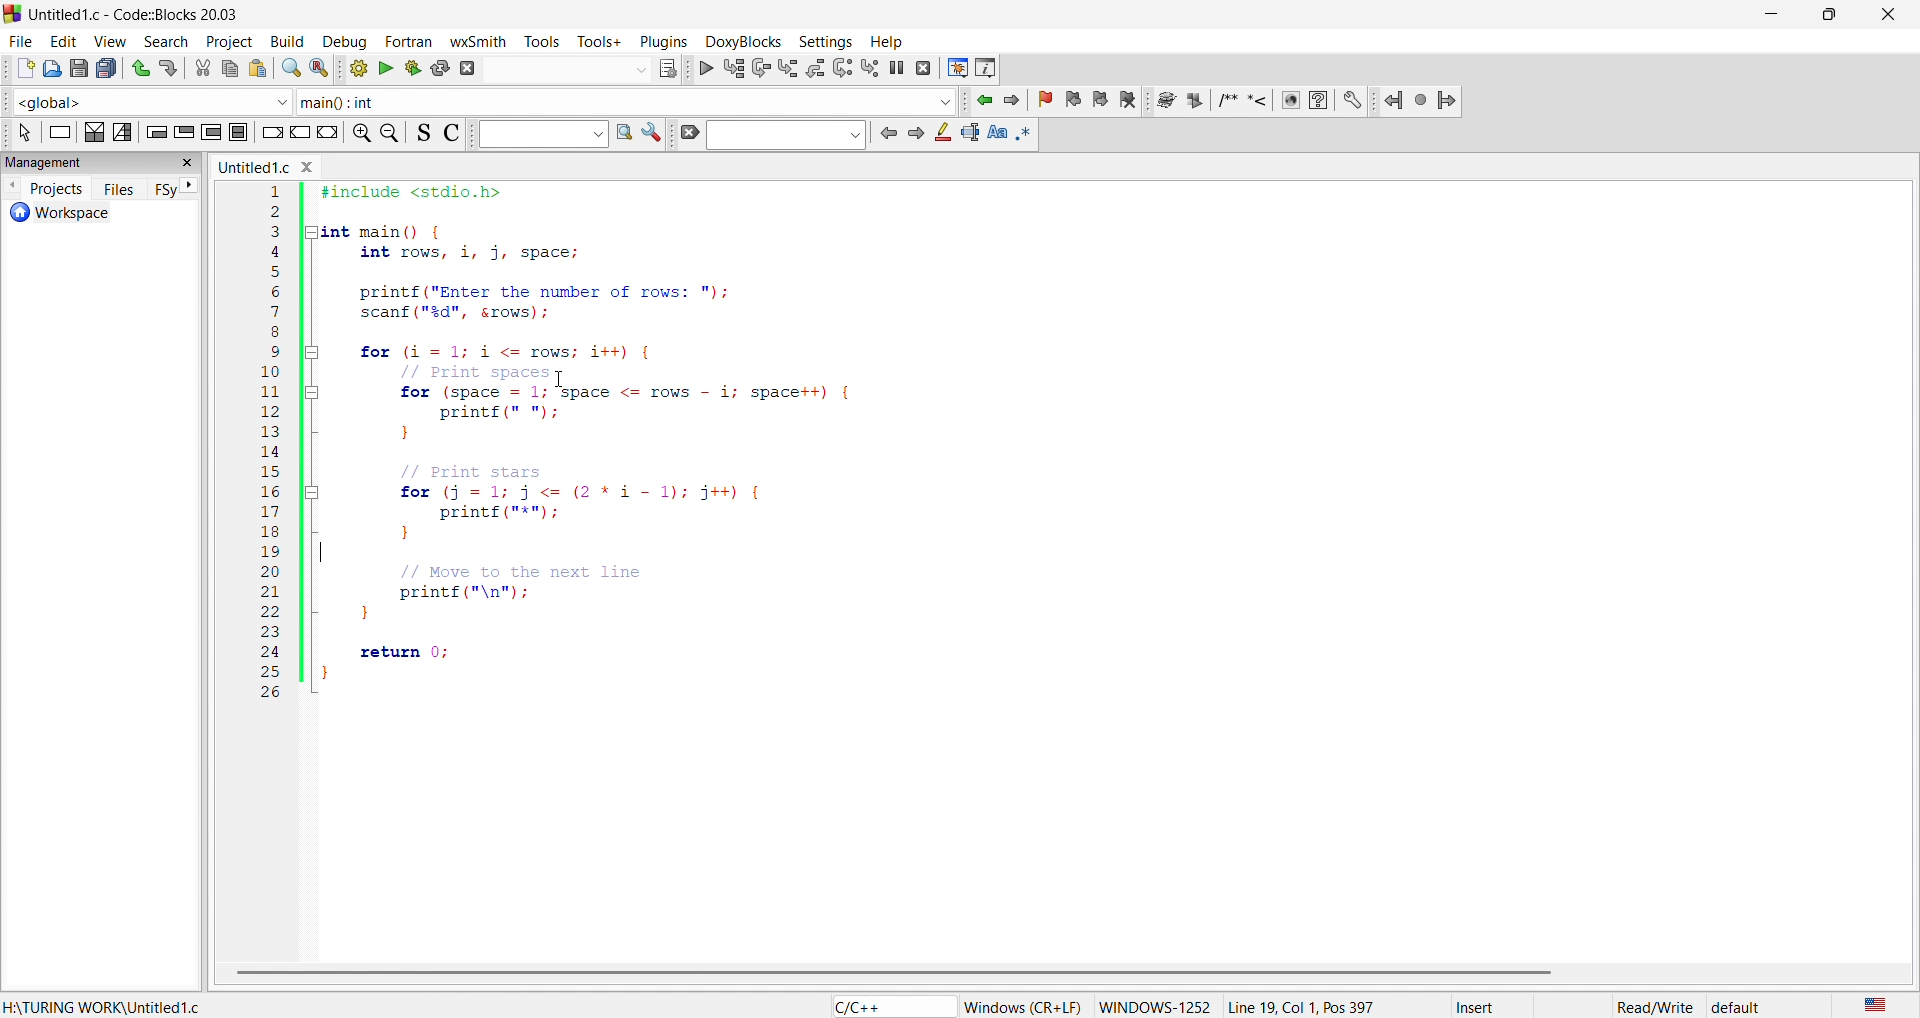 Image resolution: width=1920 pixels, height=1018 pixels. What do you see at coordinates (354, 68) in the screenshot?
I see `build` at bounding box center [354, 68].